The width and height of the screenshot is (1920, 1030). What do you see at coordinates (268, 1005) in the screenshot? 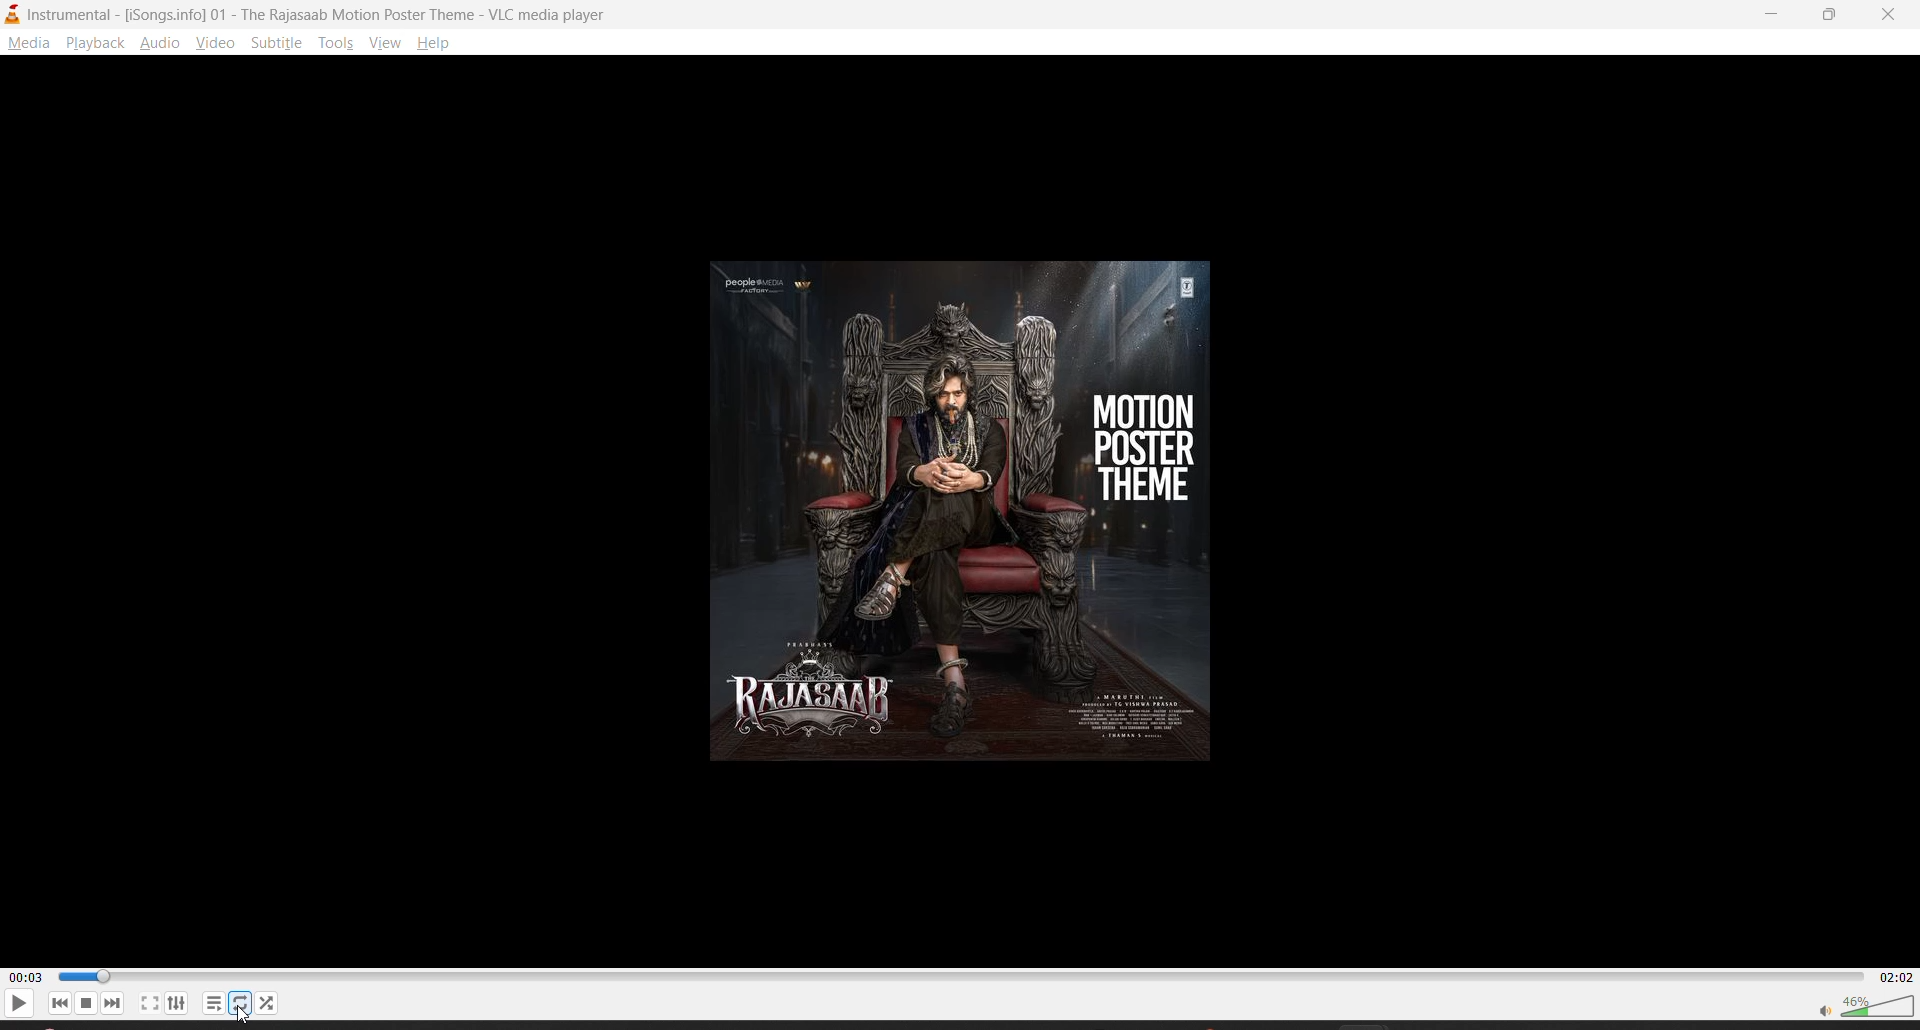
I see `random` at bounding box center [268, 1005].